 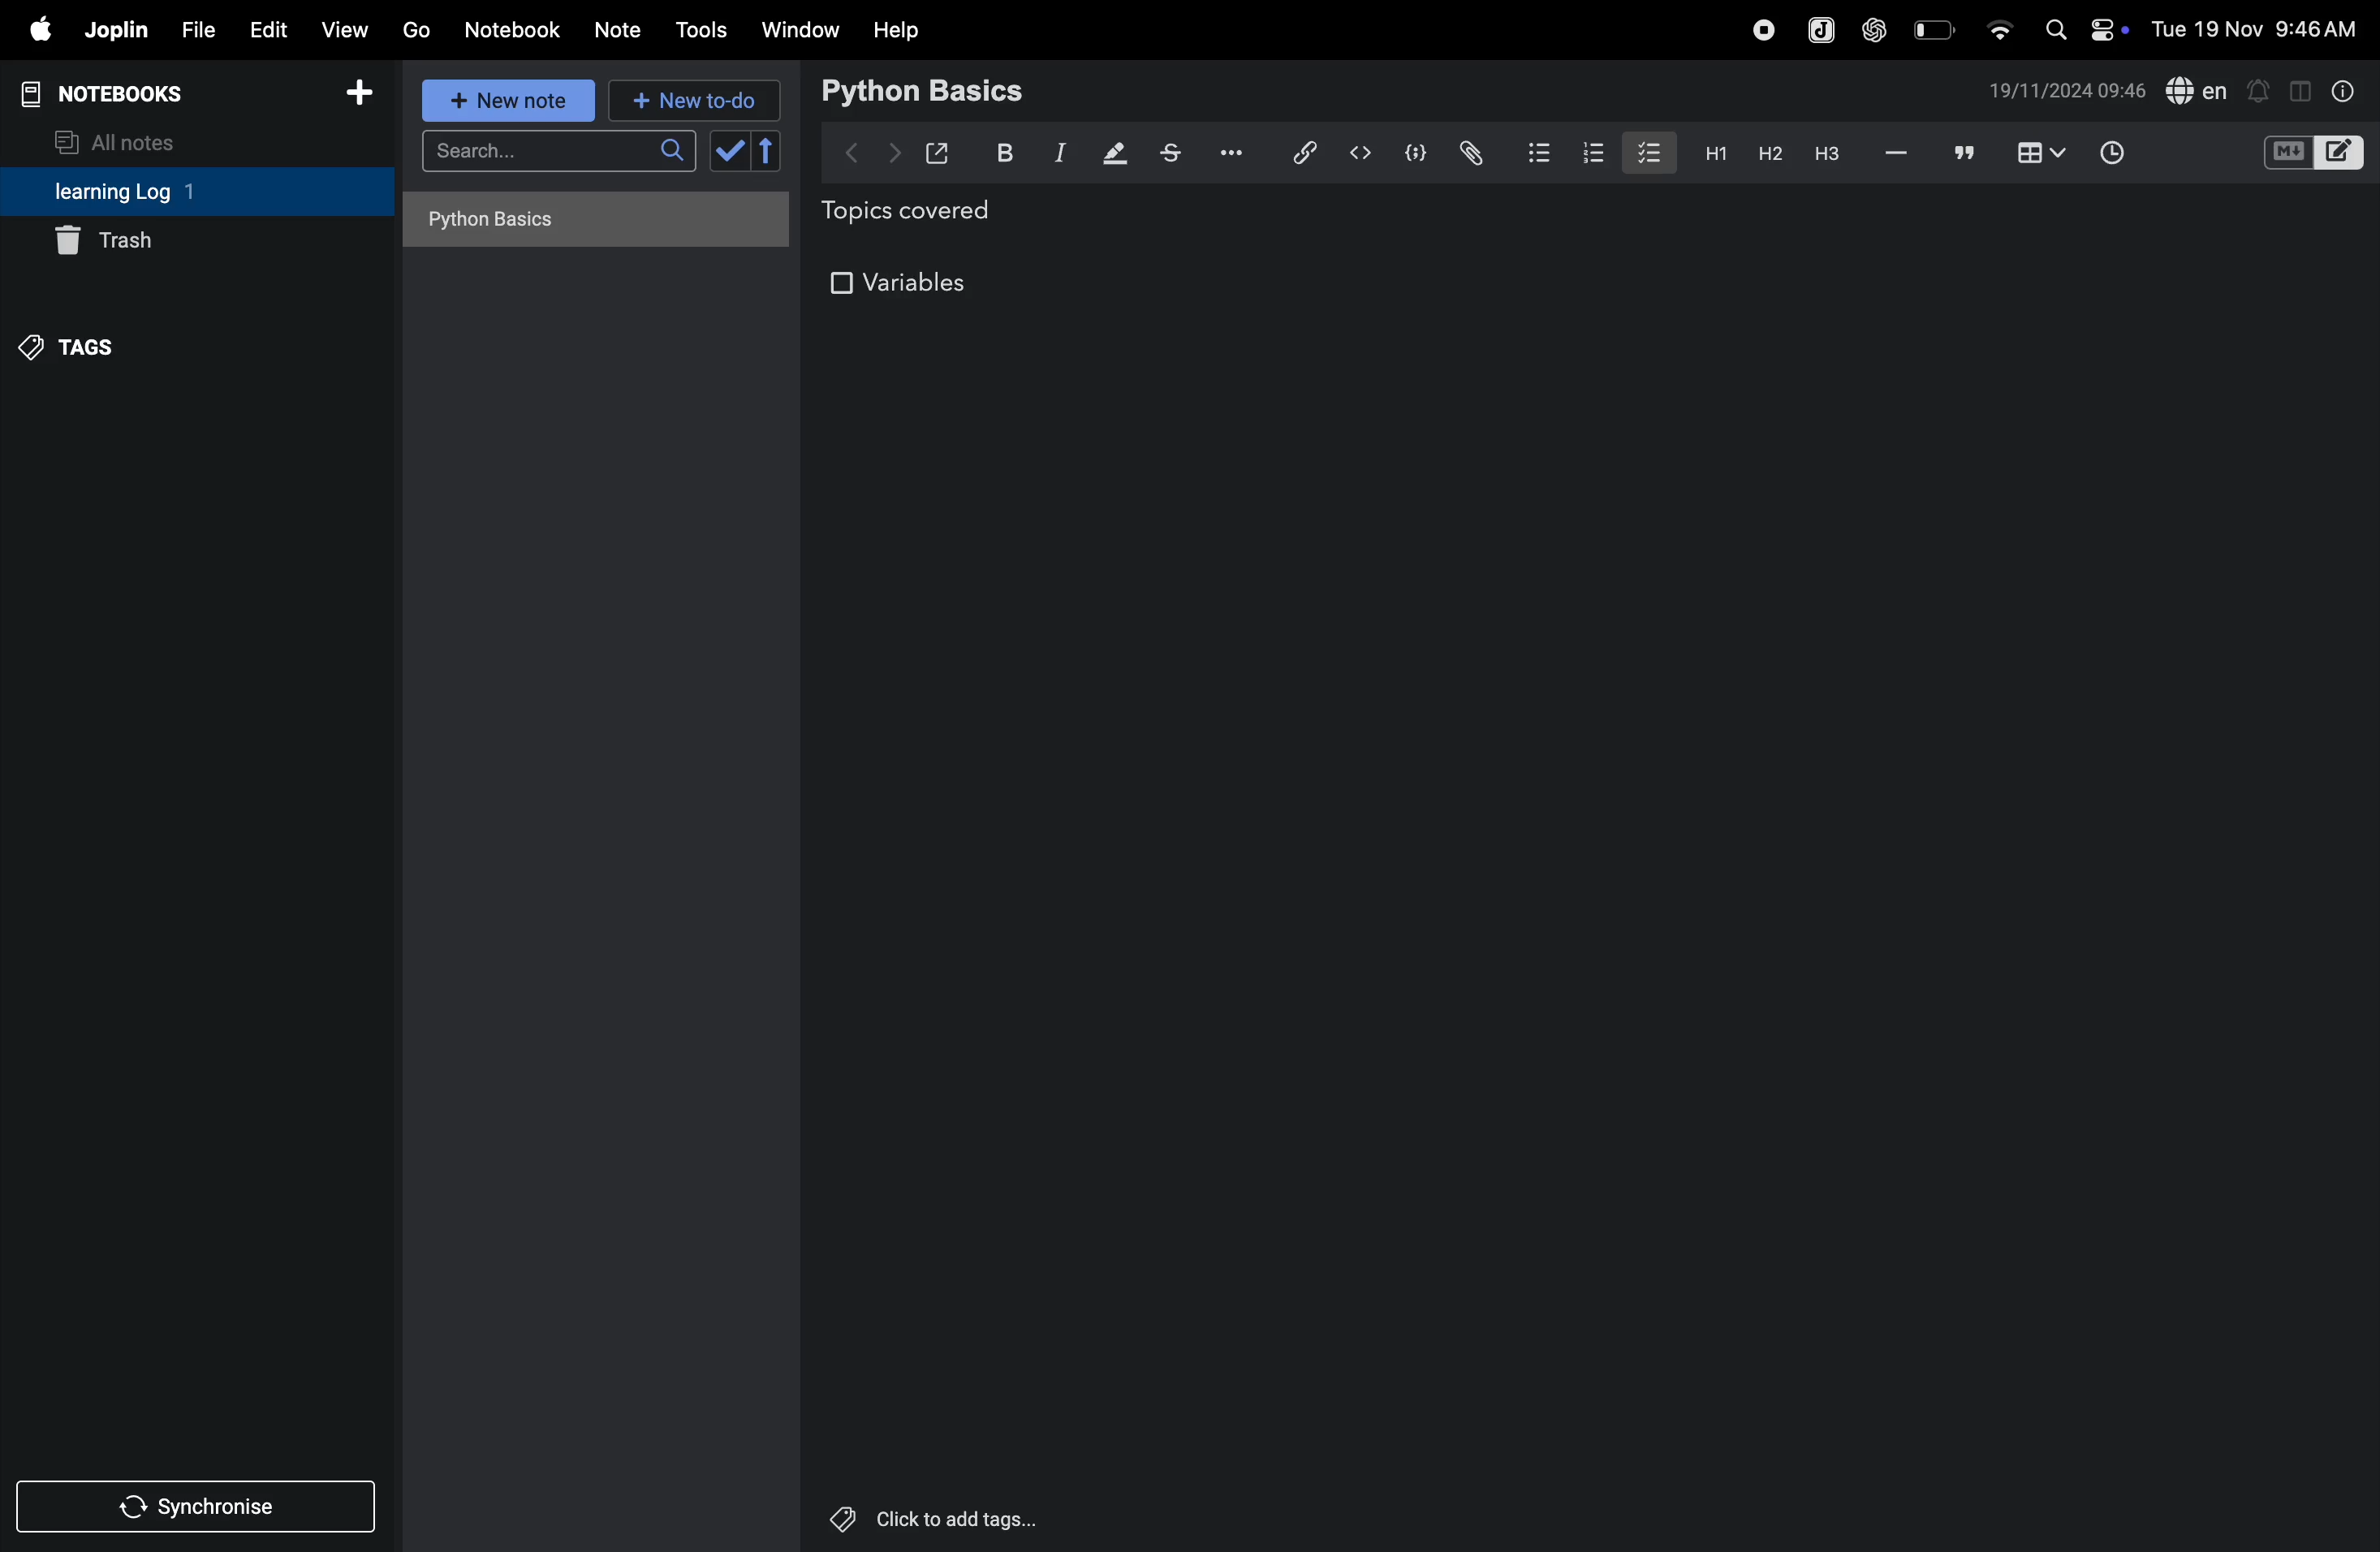 What do you see at coordinates (1537, 149) in the screenshot?
I see `bullet list` at bounding box center [1537, 149].